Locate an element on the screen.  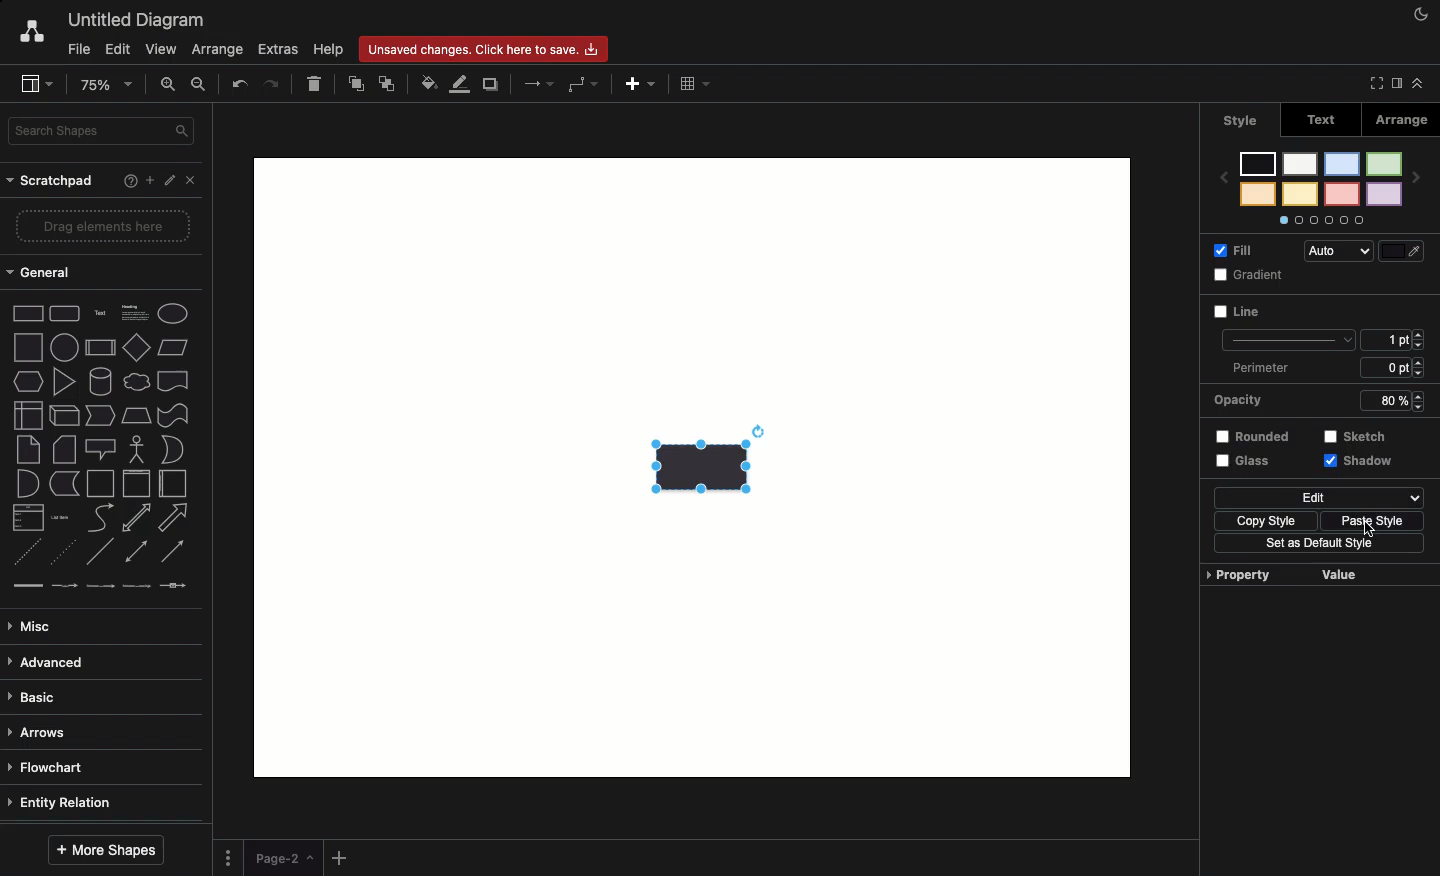
Edit is located at coordinates (1321, 496).